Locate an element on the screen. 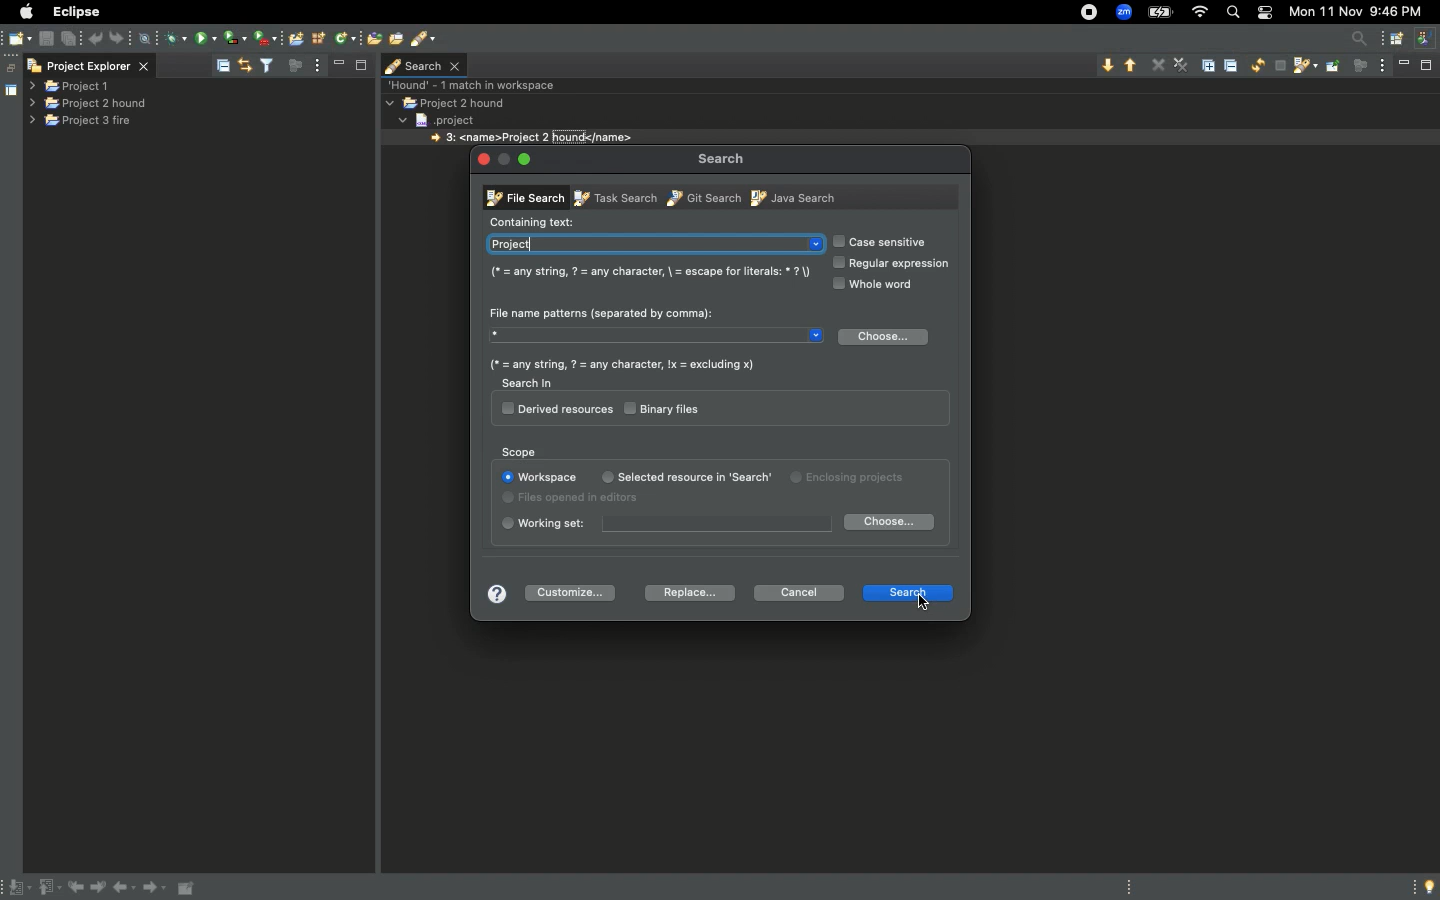 The image size is (1440, 900). Search in is located at coordinates (527, 383).